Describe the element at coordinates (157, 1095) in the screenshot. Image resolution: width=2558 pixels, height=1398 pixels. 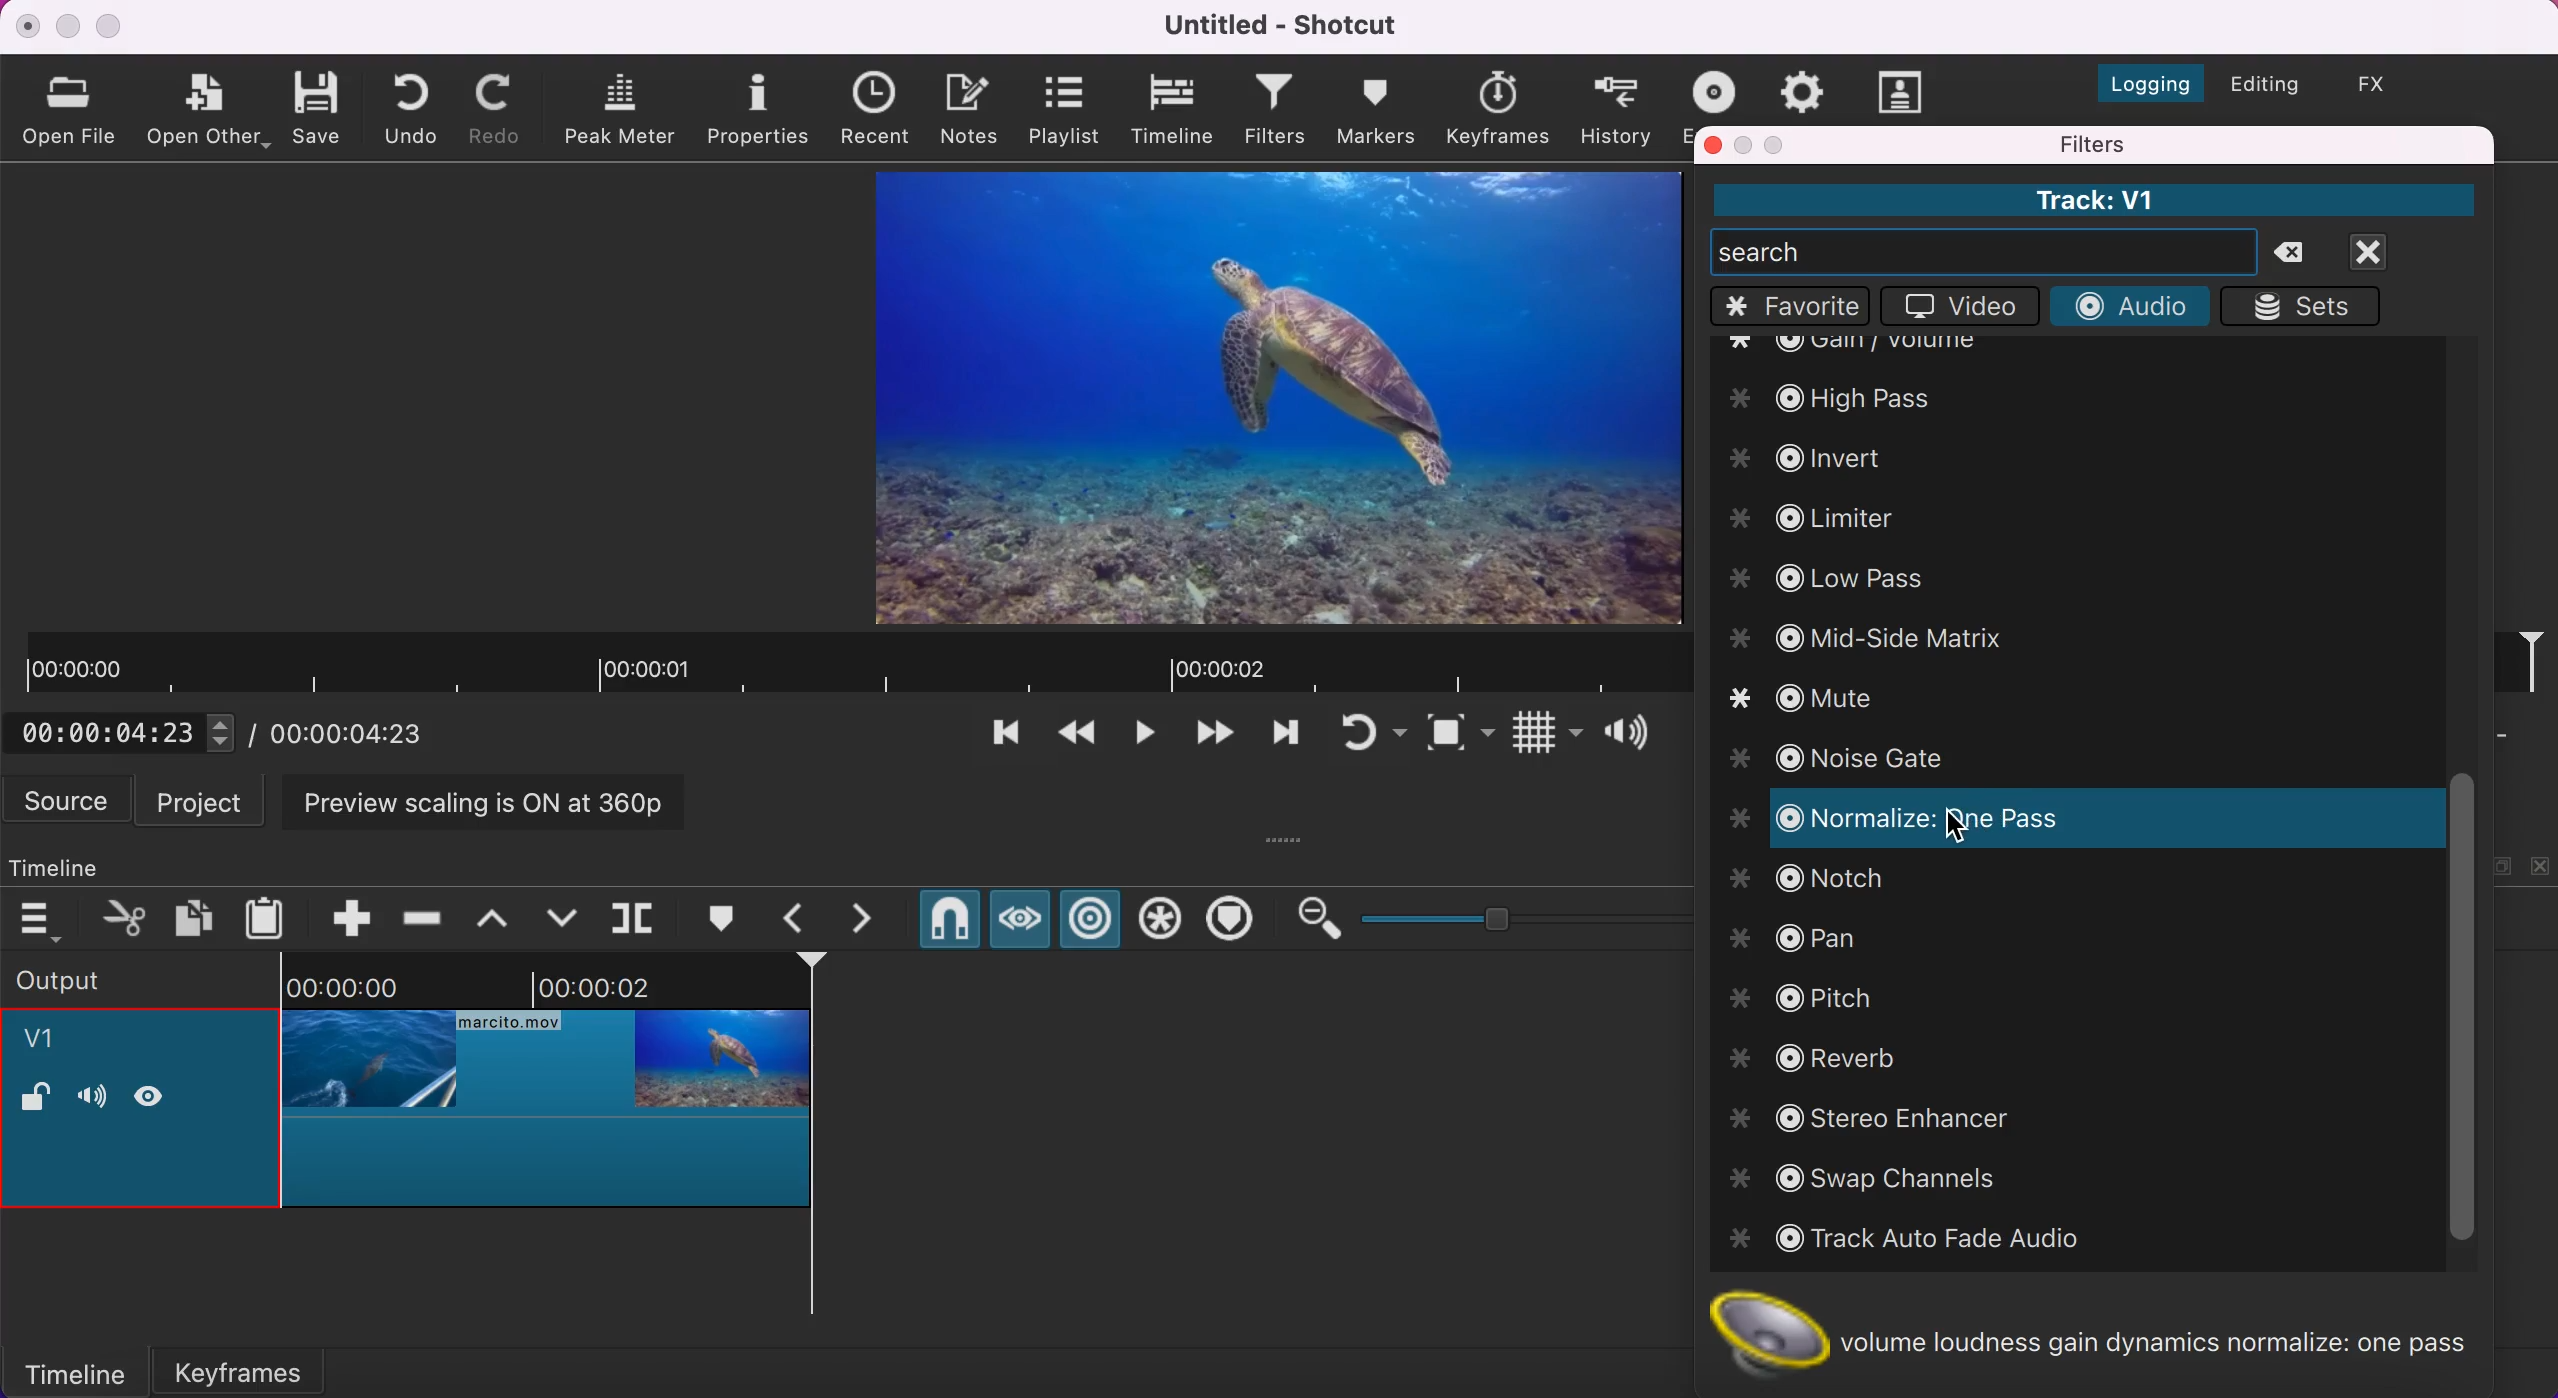
I see `hide` at that location.